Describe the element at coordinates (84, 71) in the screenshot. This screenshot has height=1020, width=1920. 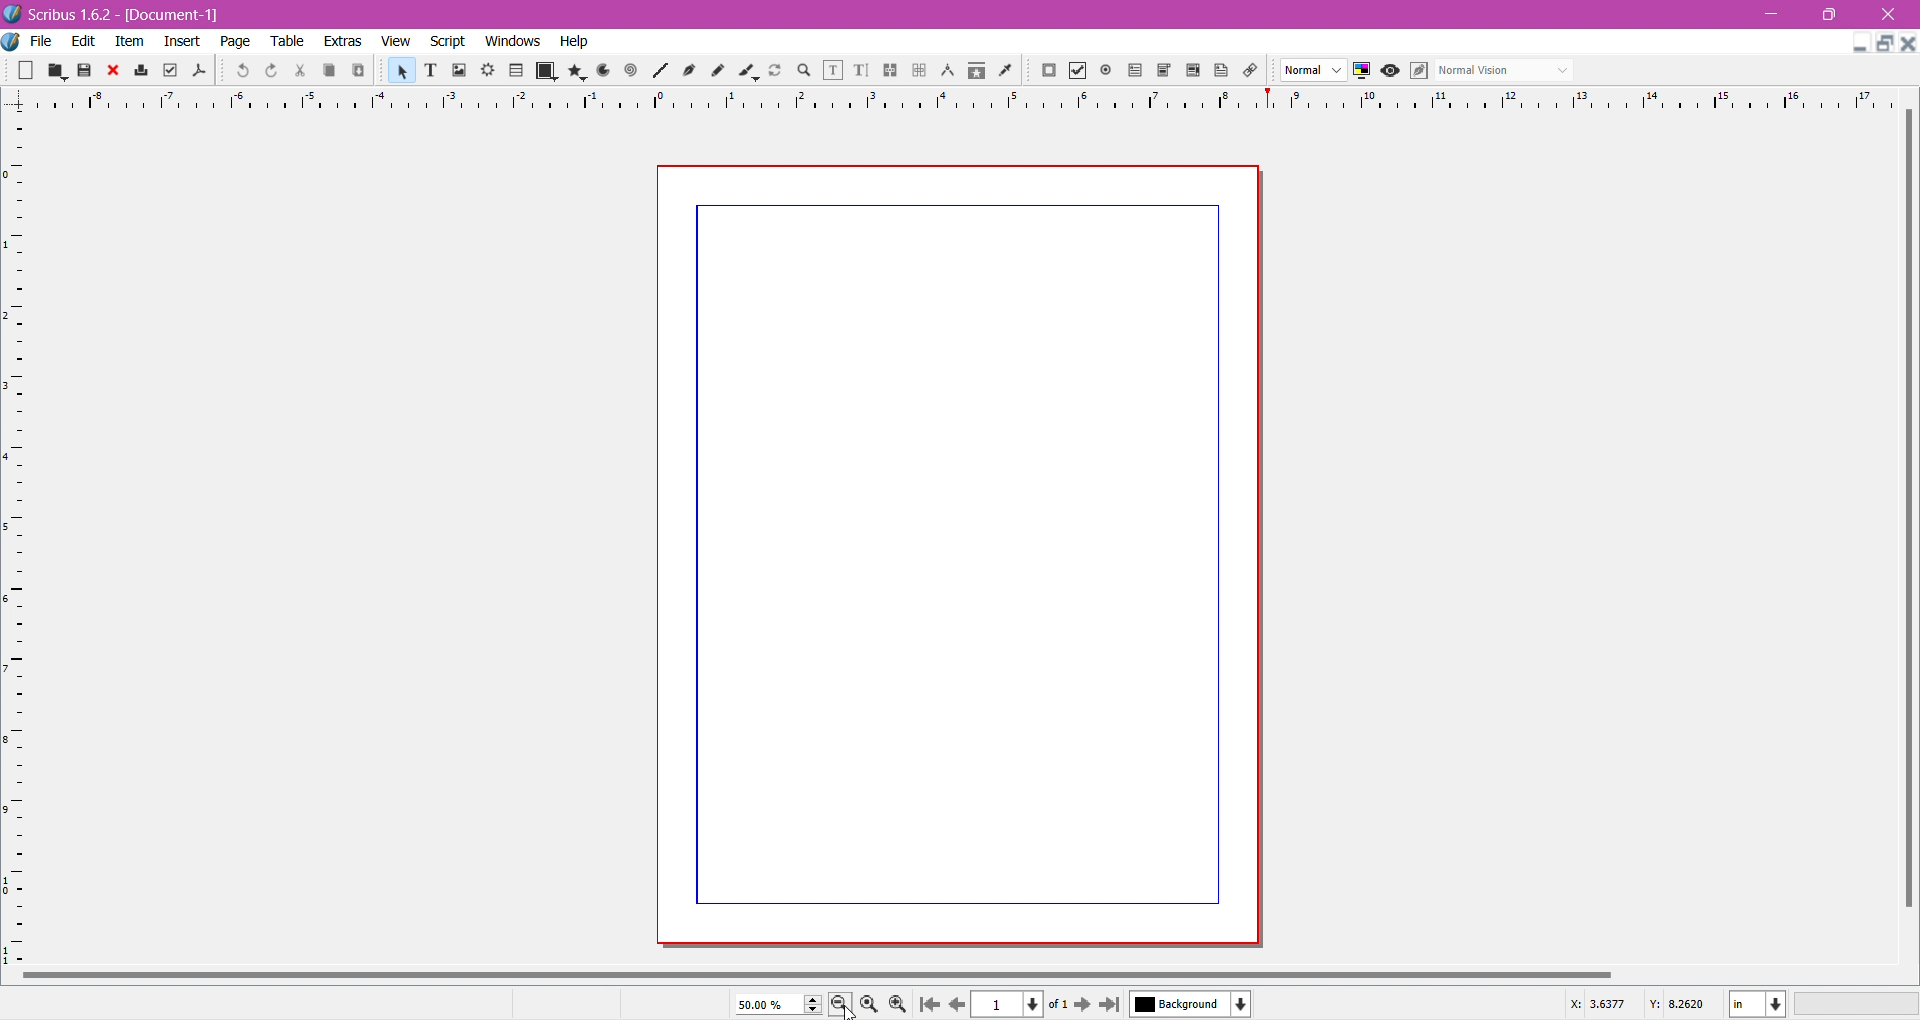
I see `Save` at that location.